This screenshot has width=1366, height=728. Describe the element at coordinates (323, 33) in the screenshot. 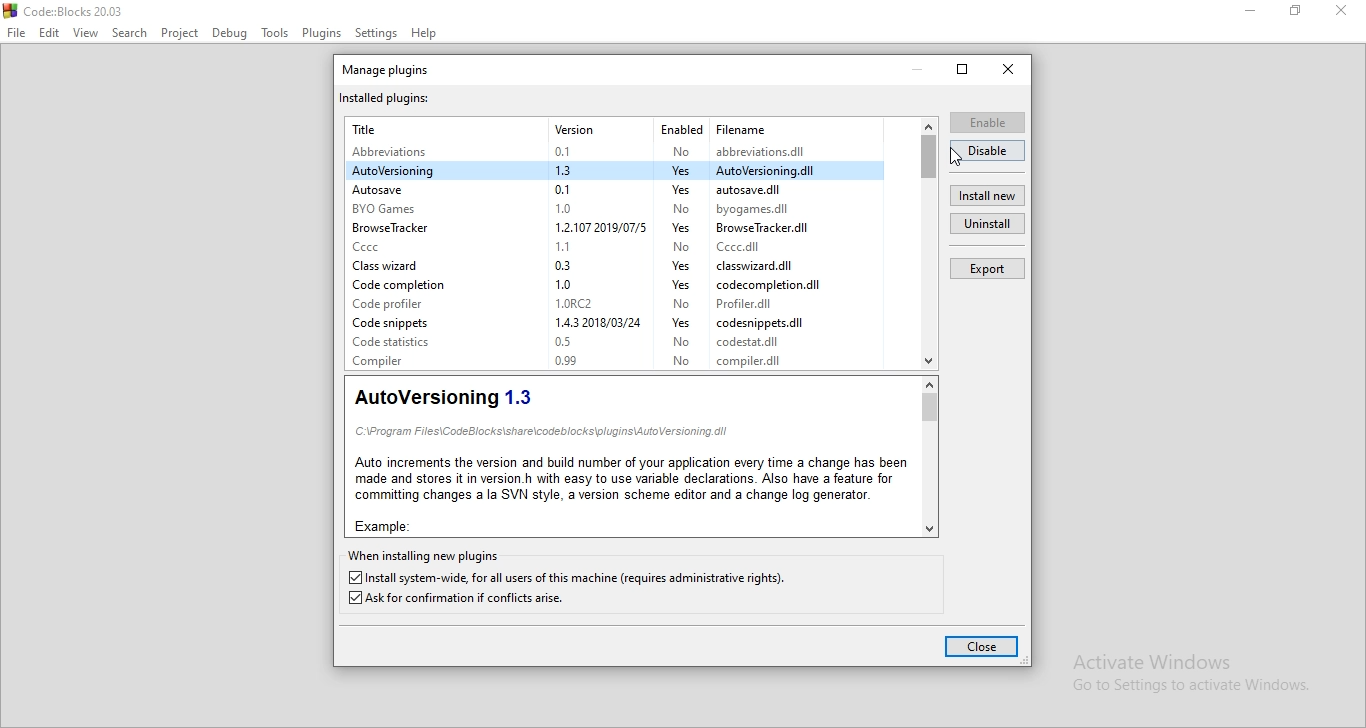

I see `plugins` at that location.